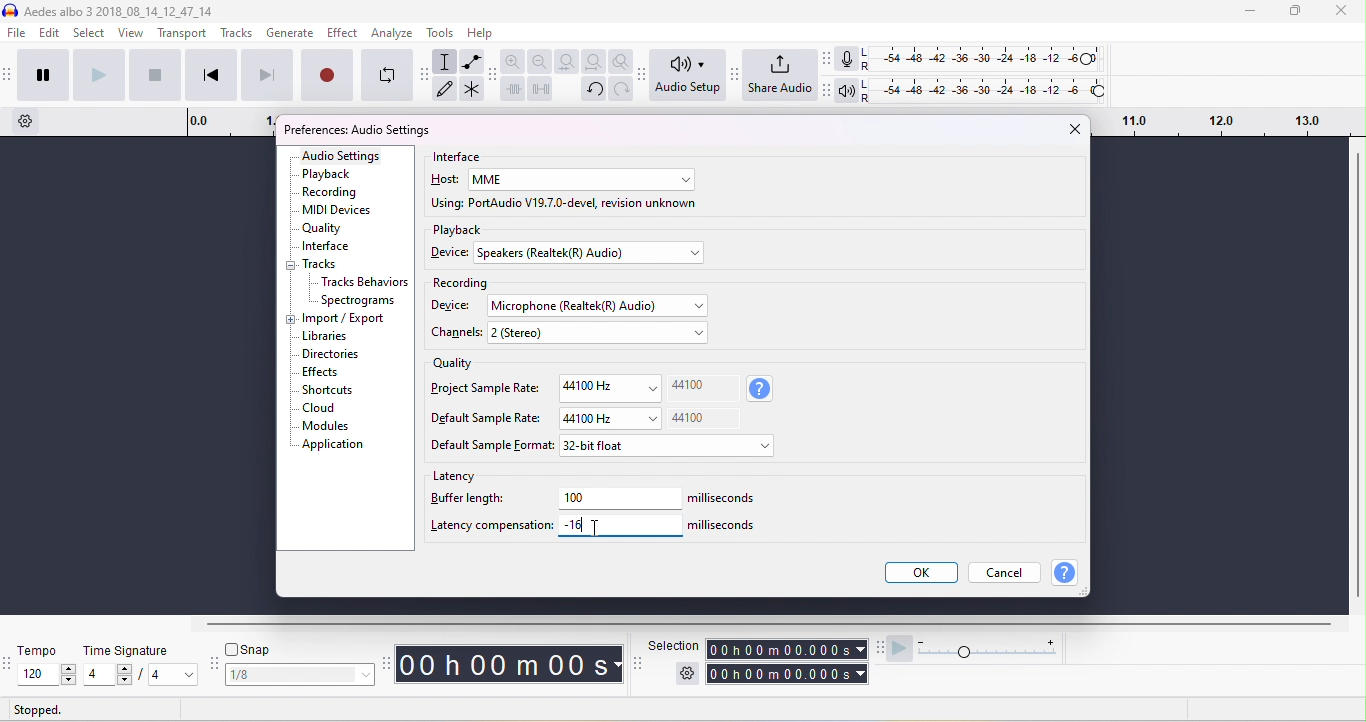 This screenshot has height=722, width=1366. What do you see at coordinates (622, 89) in the screenshot?
I see `redo` at bounding box center [622, 89].